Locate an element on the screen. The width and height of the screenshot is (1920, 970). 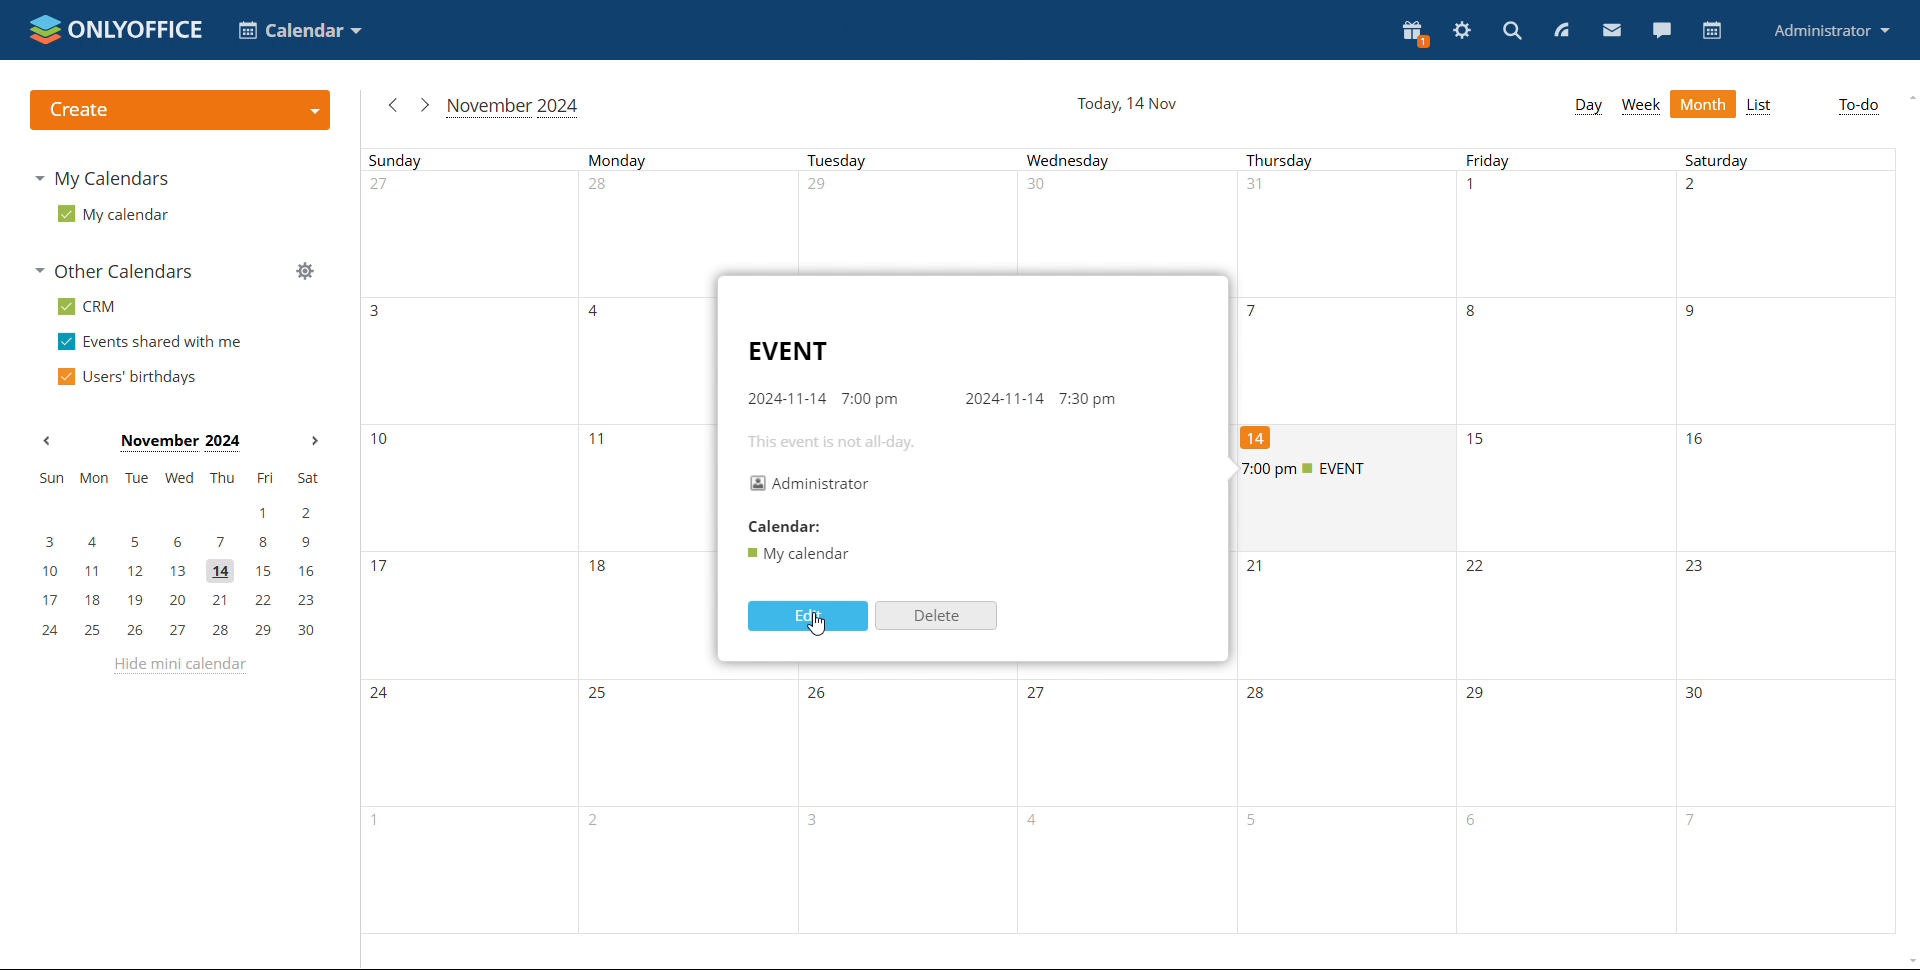
number is located at coordinates (362, 822).